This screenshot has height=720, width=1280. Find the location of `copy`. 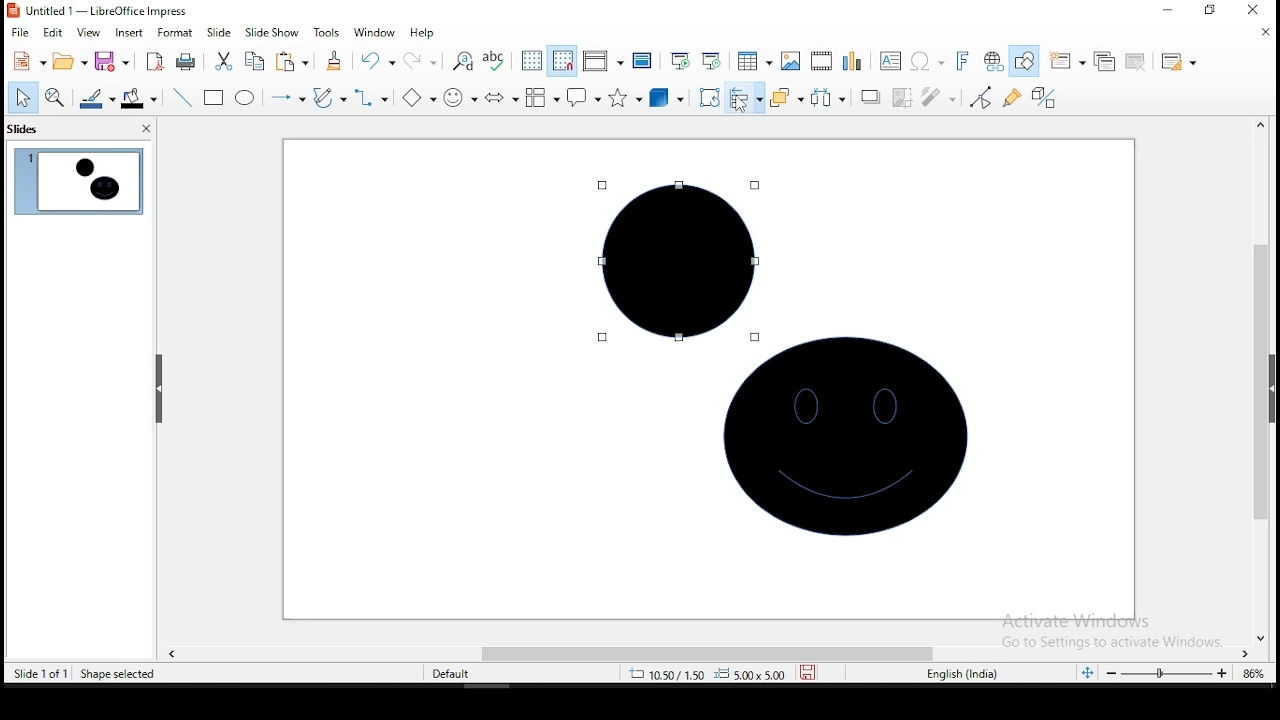

copy is located at coordinates (253, 62).